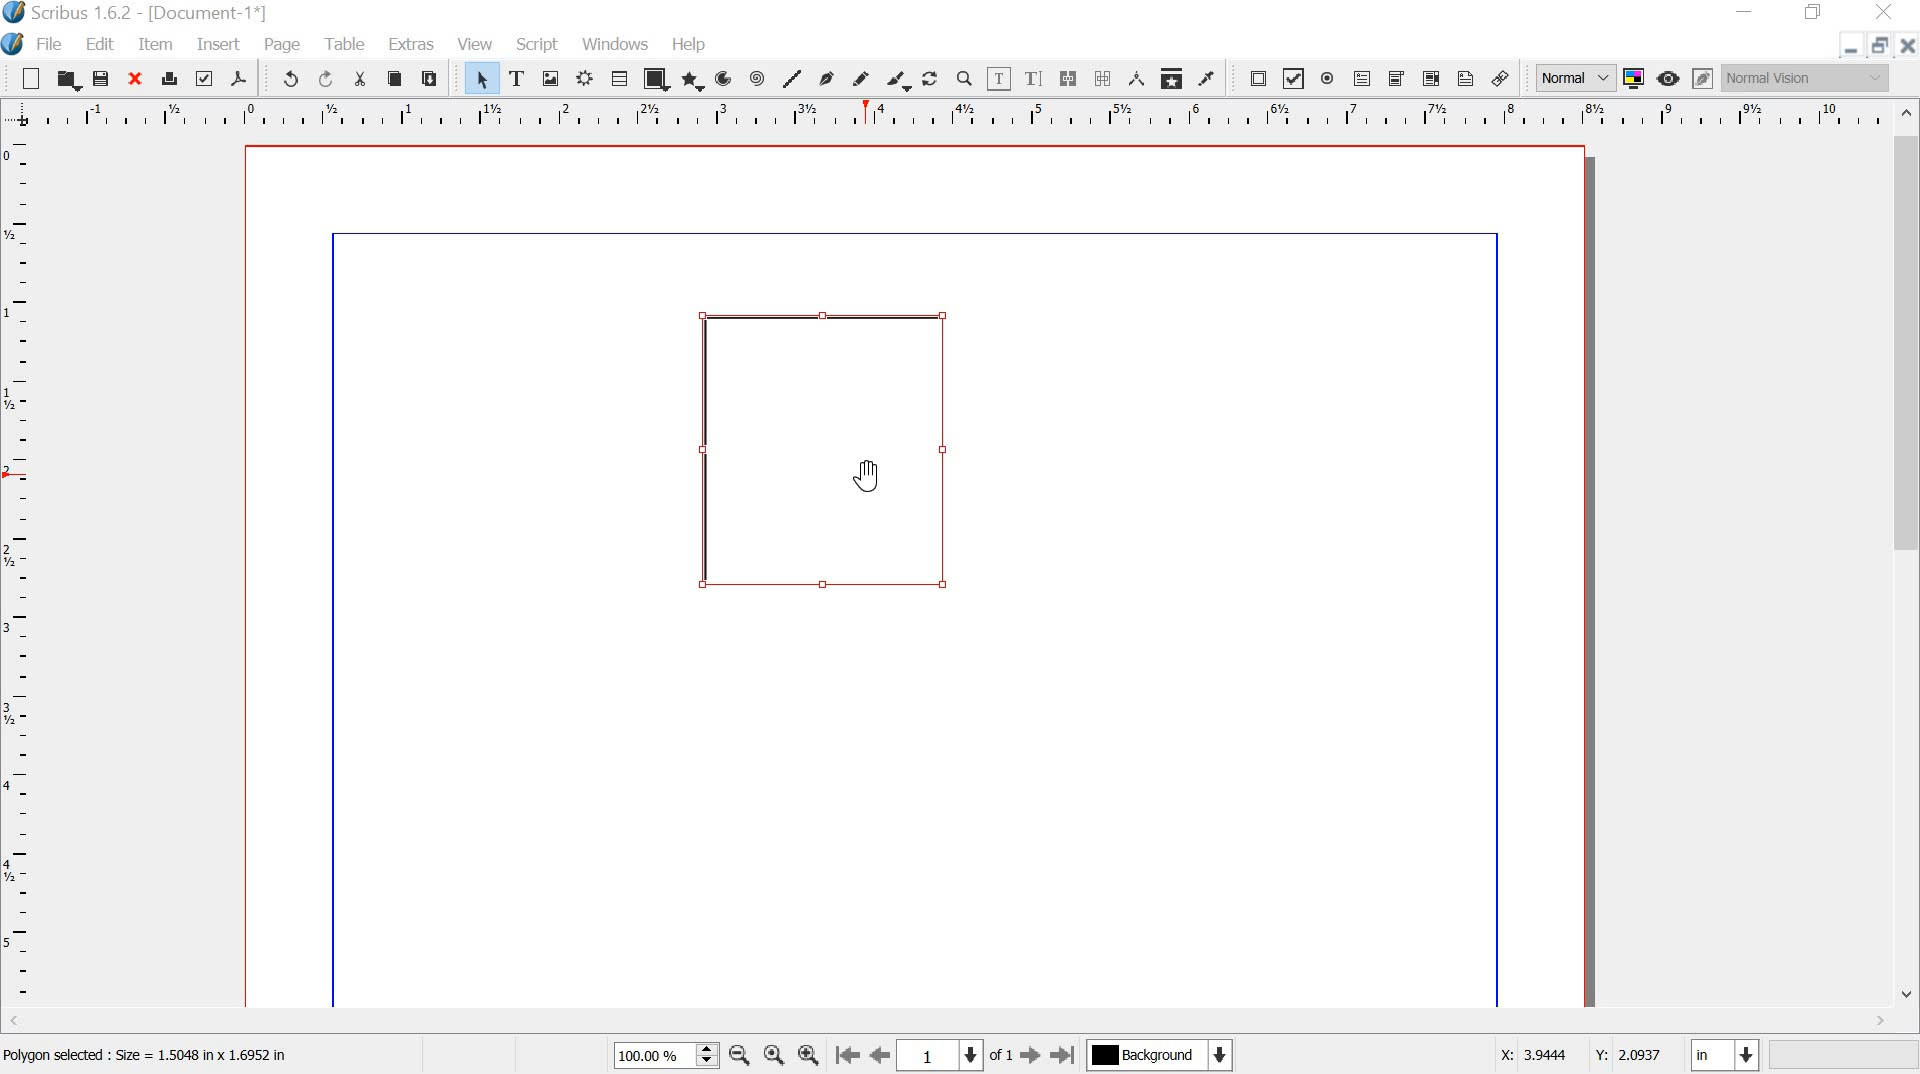 The image size is (1920, 1074). Describe the element at coordinates (1430, 79) in the screenshot. I see `pdf list box` at that location.